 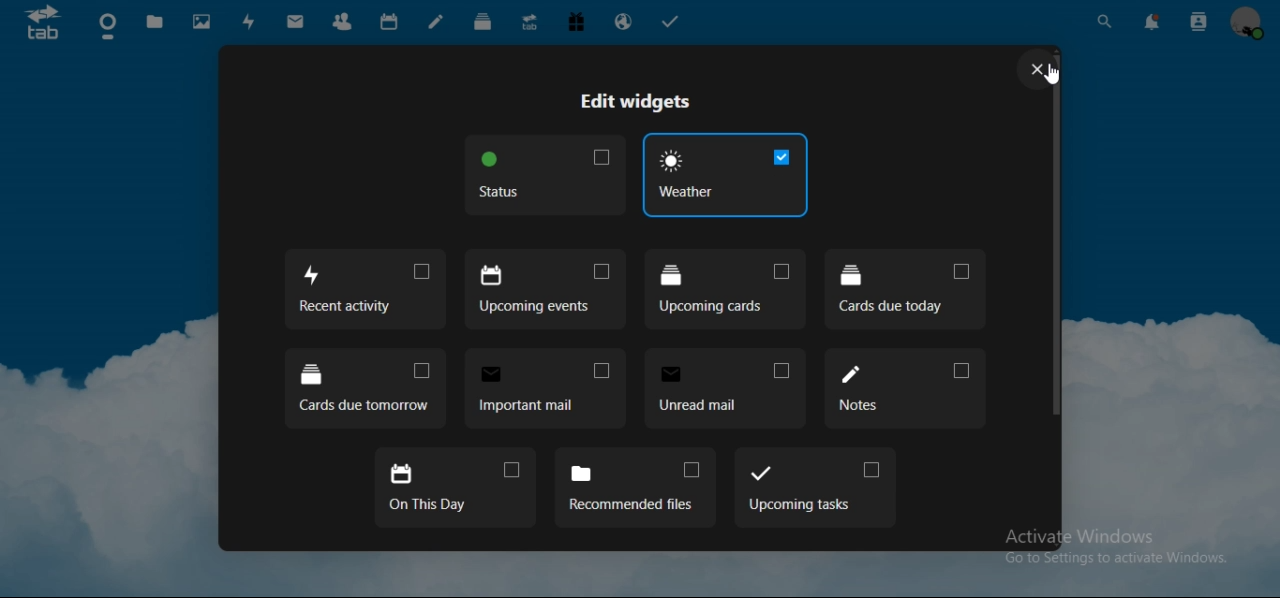 I want to click on upgrade, so click(x=530, y=23).